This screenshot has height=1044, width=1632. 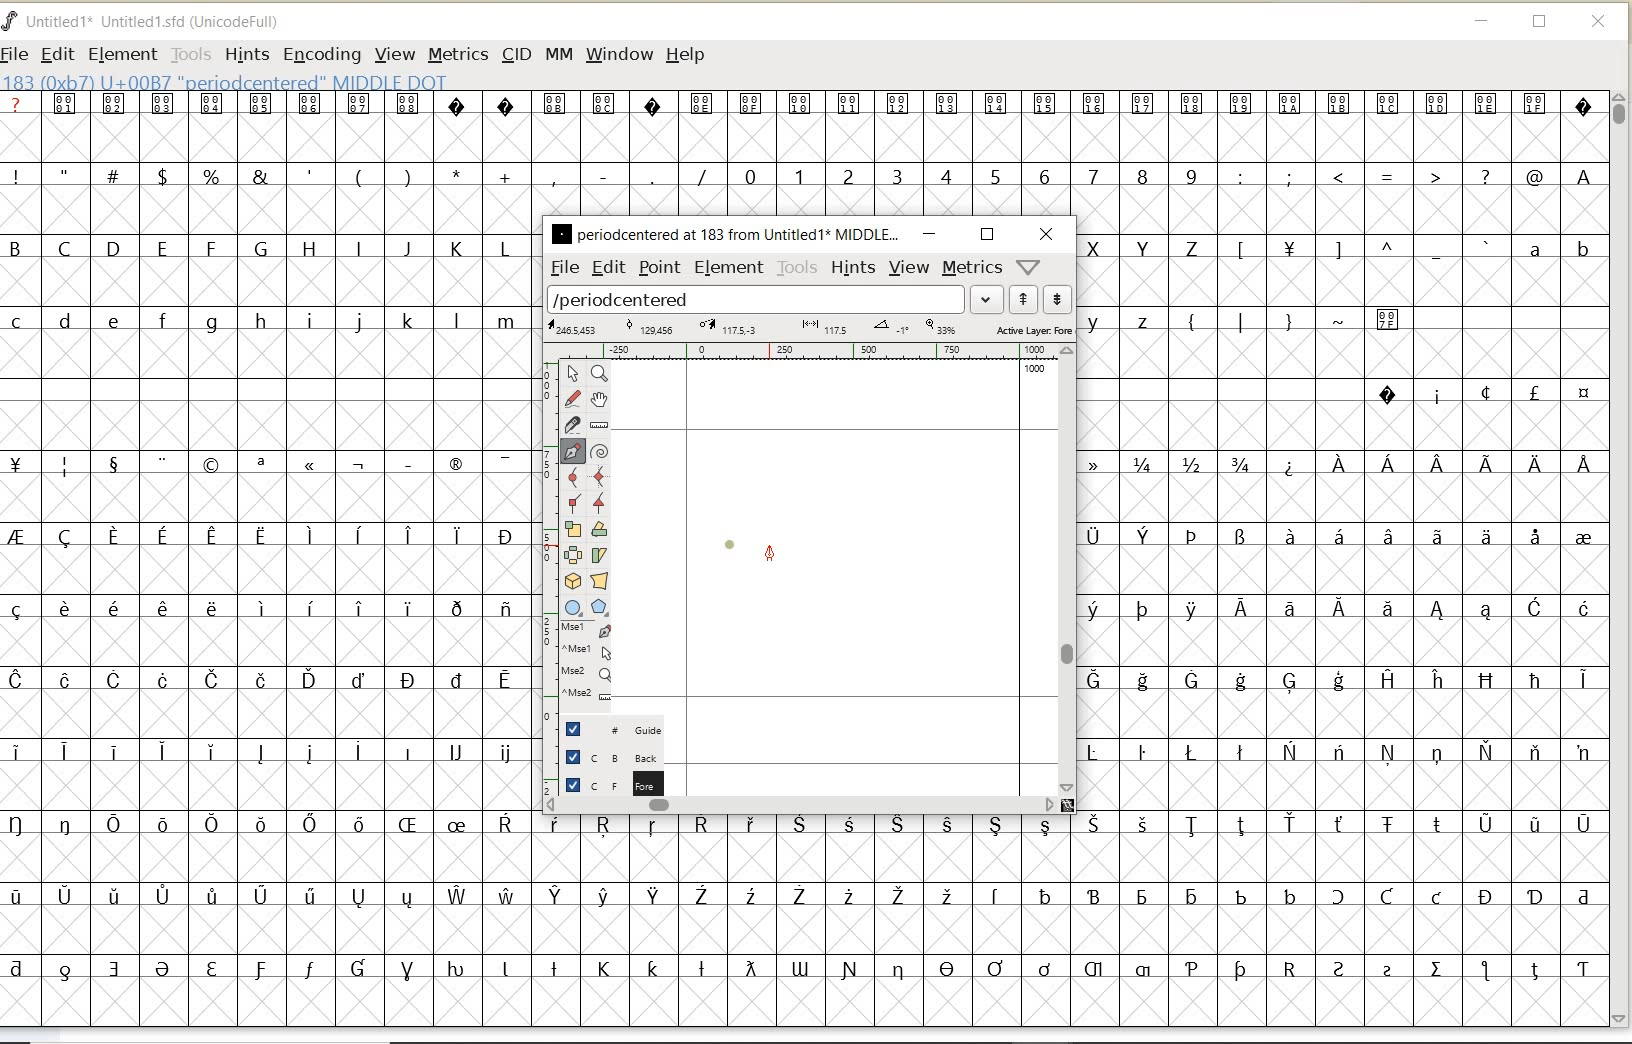 I want to click on foreground, so click(x=607, y=782).